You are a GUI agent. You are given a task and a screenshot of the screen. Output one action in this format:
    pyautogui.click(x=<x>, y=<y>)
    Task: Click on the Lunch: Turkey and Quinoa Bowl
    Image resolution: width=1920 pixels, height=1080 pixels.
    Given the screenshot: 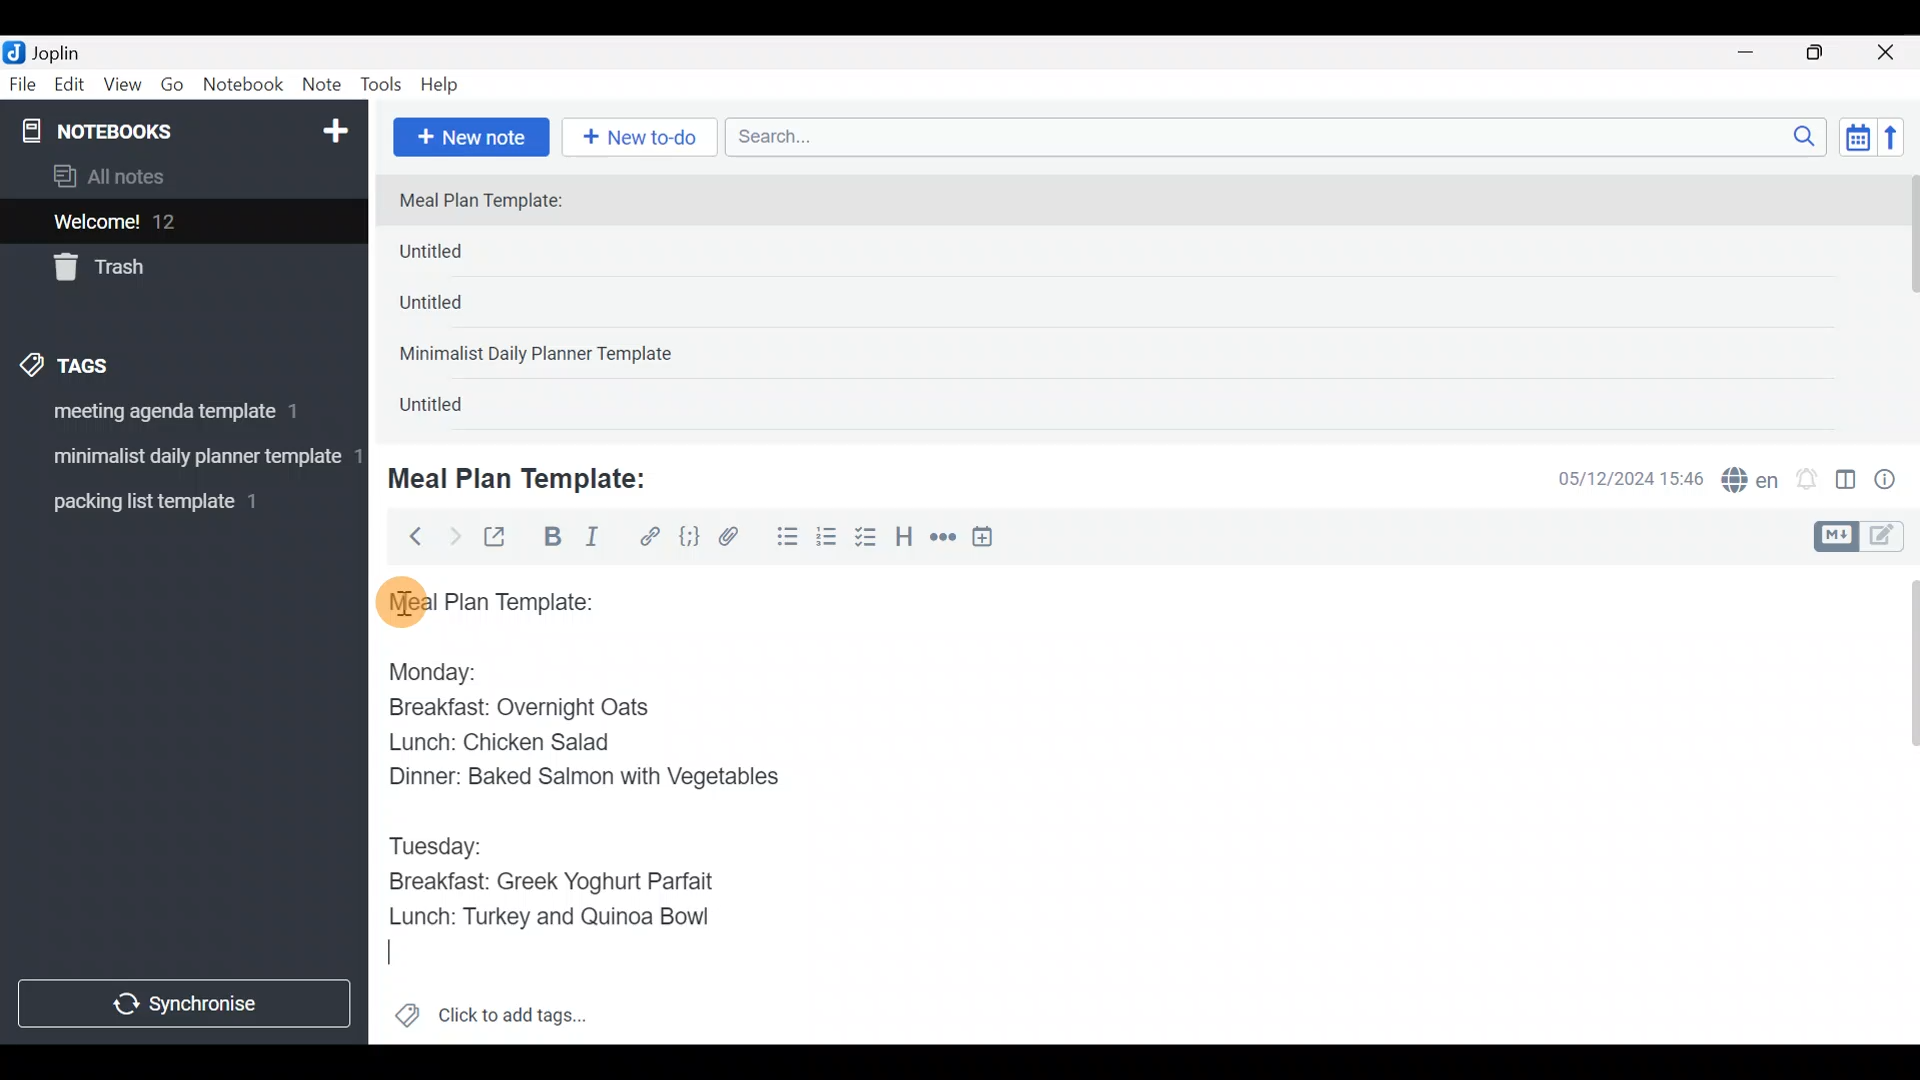 What is the action you would take?
    pyautogui.click(x=557, y=915)
    